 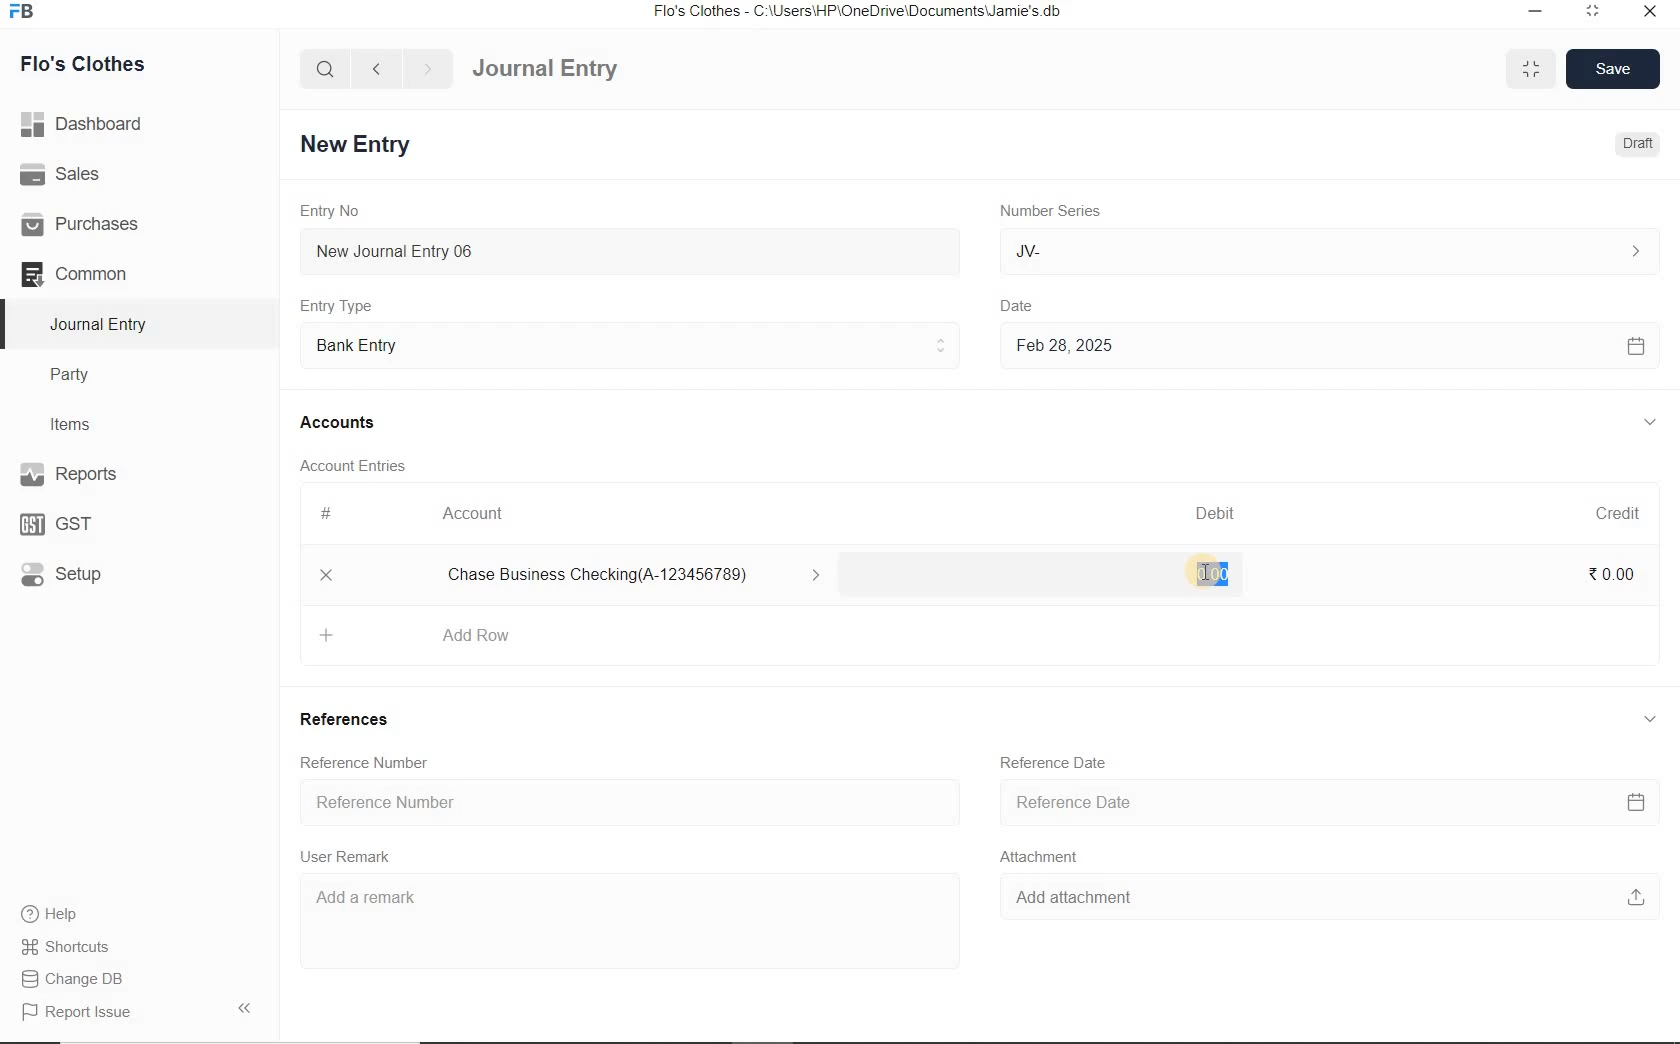 I want to click on Add a remark, so click(x=618, y=908).